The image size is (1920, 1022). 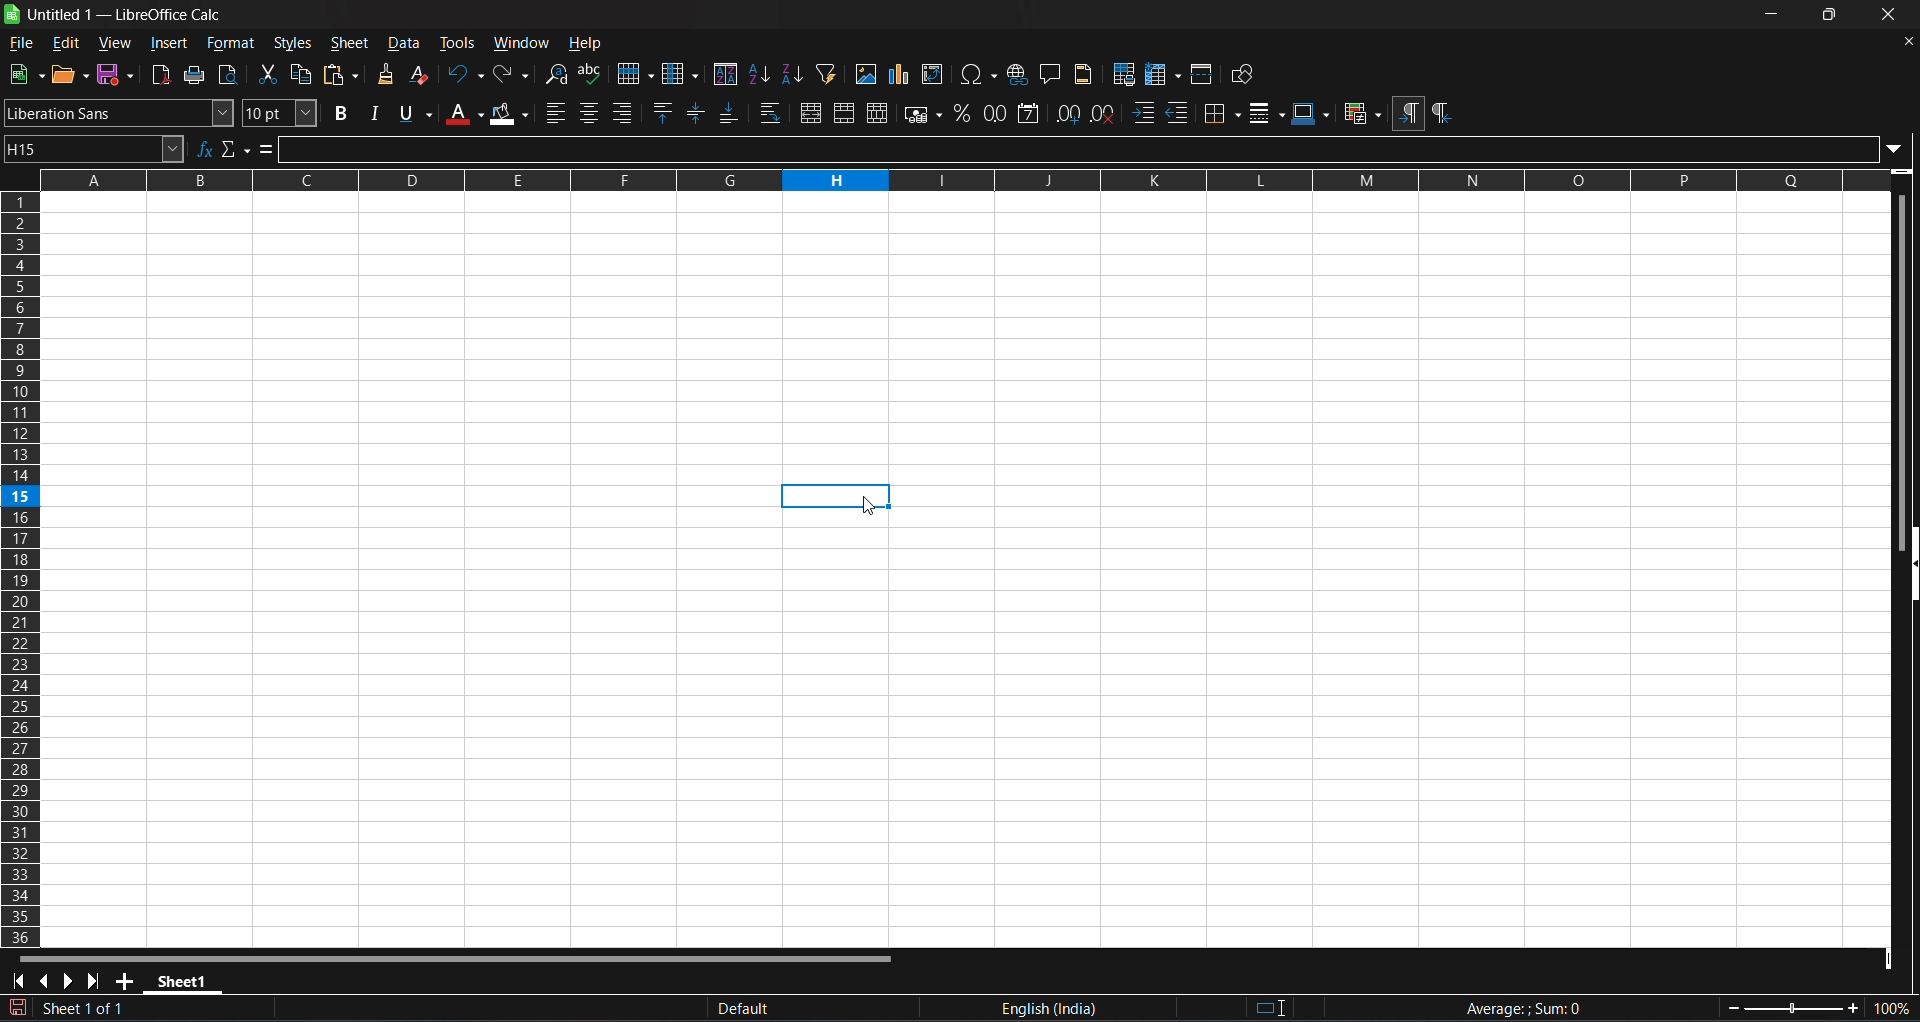 What do you see at coordinates (231, 75) in the screenshot?
I see `toggle print view` at bounding box center [231, 75].